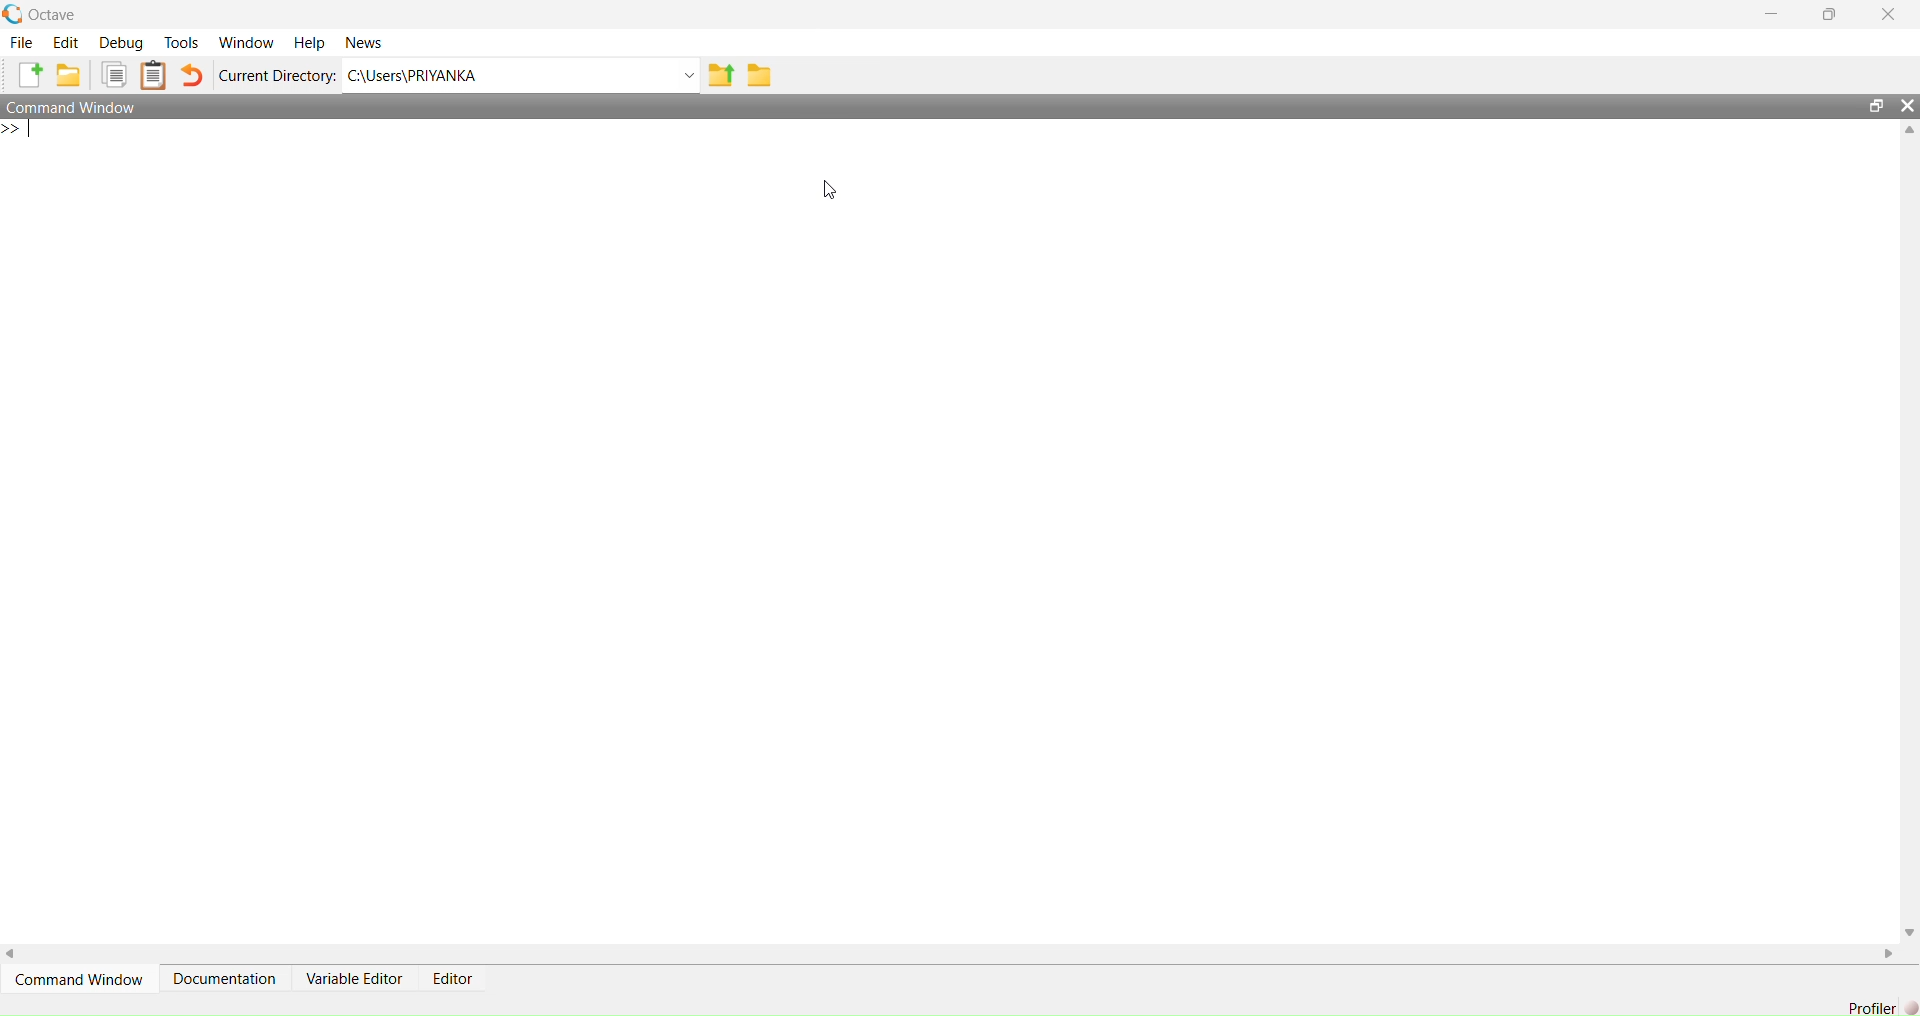 This screenshot has height=1016, width=1920. Describe the element at coordinates (309, 42) in the screenshot. I see `Help` at that location.